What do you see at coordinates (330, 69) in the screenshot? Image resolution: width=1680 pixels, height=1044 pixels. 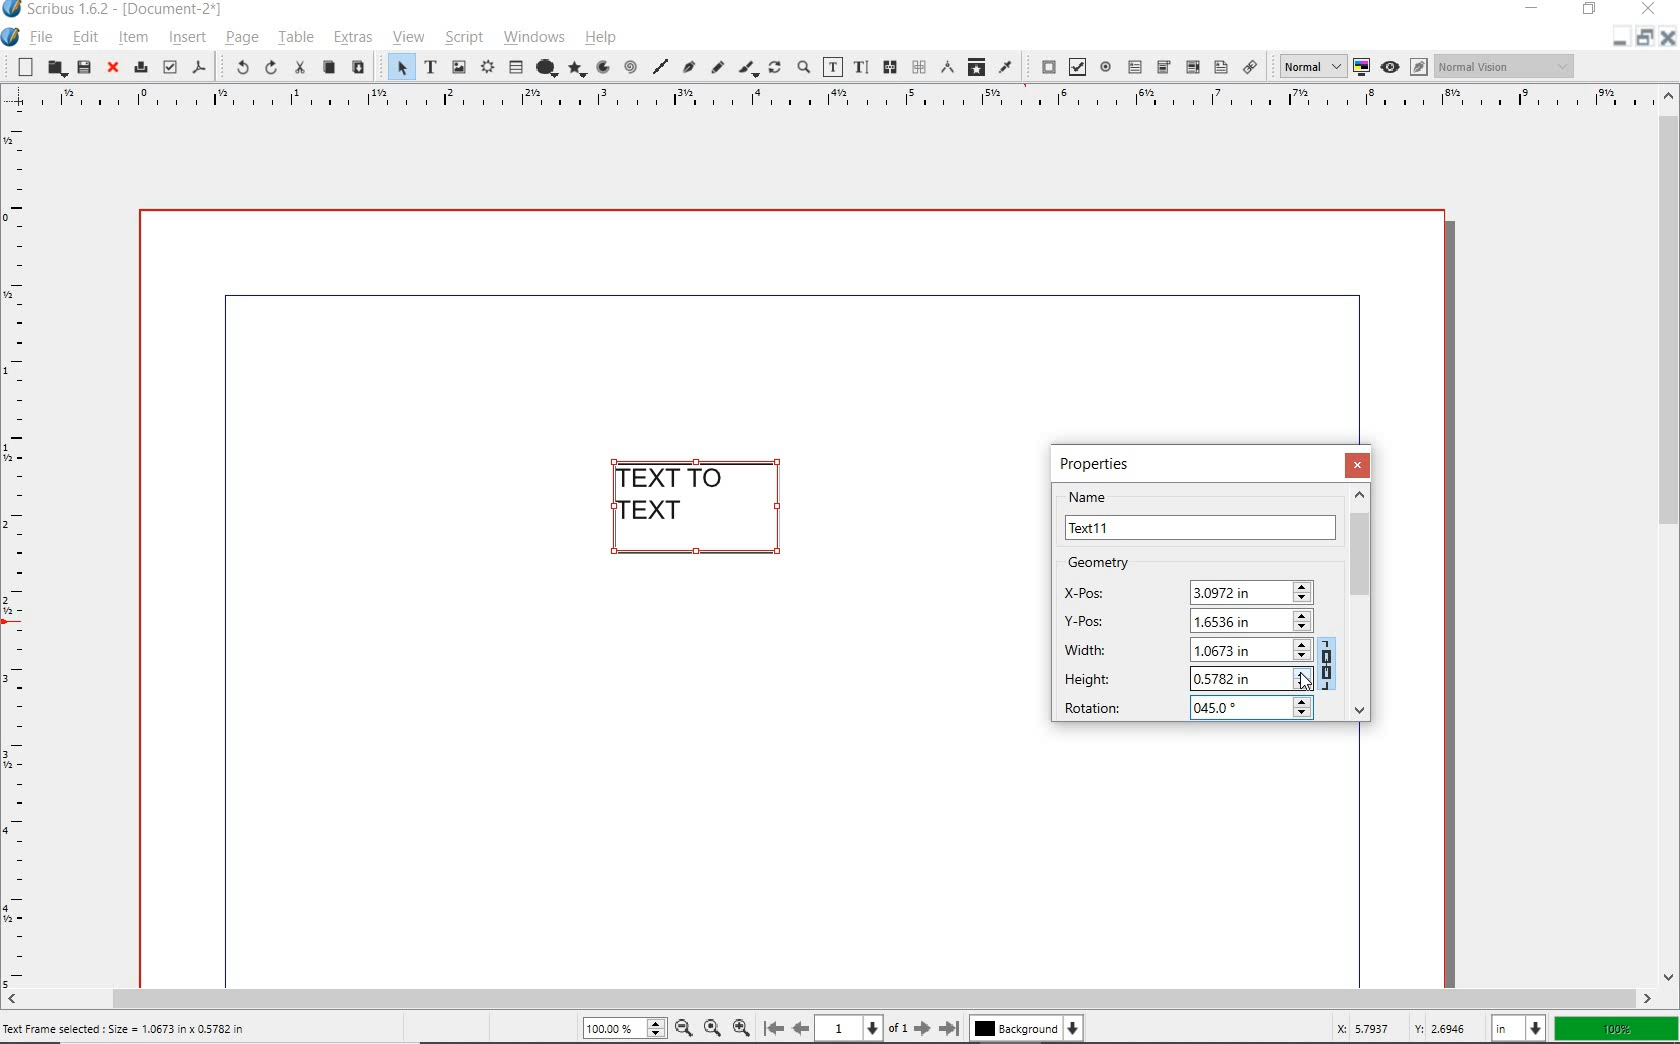 I see `copy` at bounding box center [330, 69].